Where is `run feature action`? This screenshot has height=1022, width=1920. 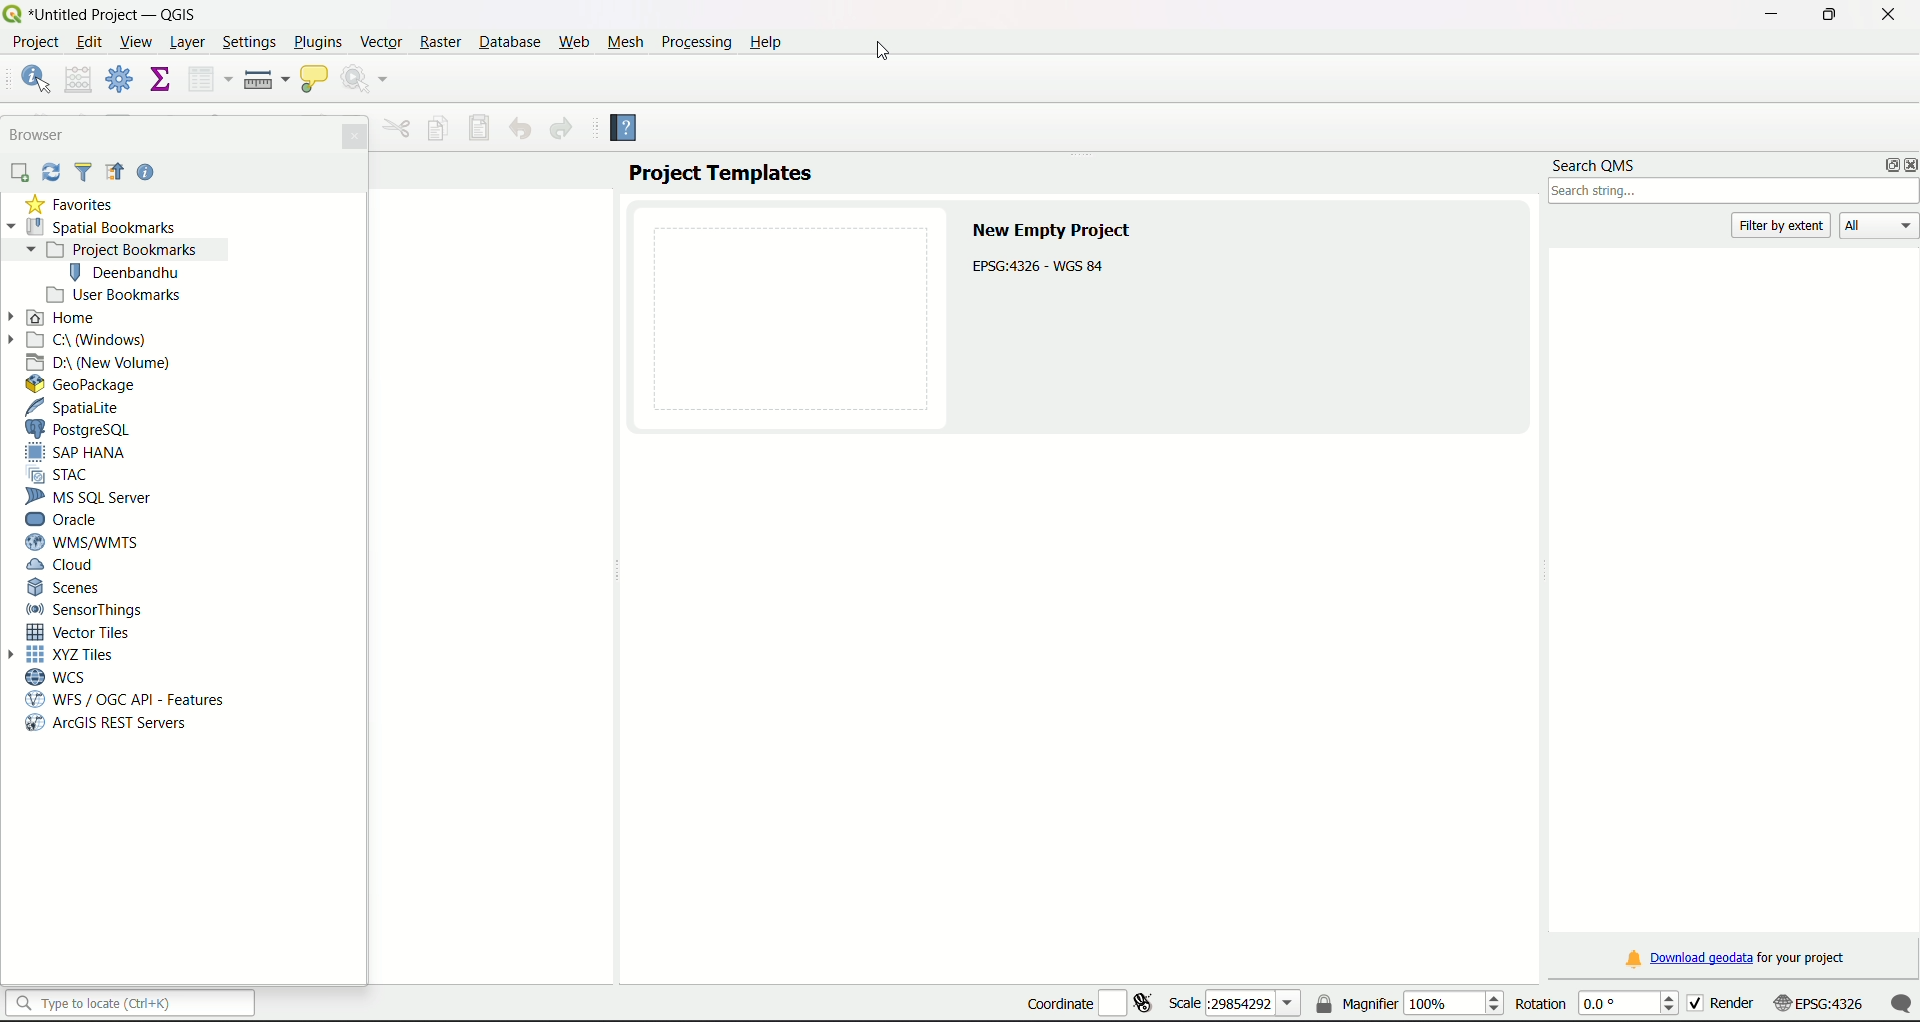 run feature action is located at coordinates (367, 79).